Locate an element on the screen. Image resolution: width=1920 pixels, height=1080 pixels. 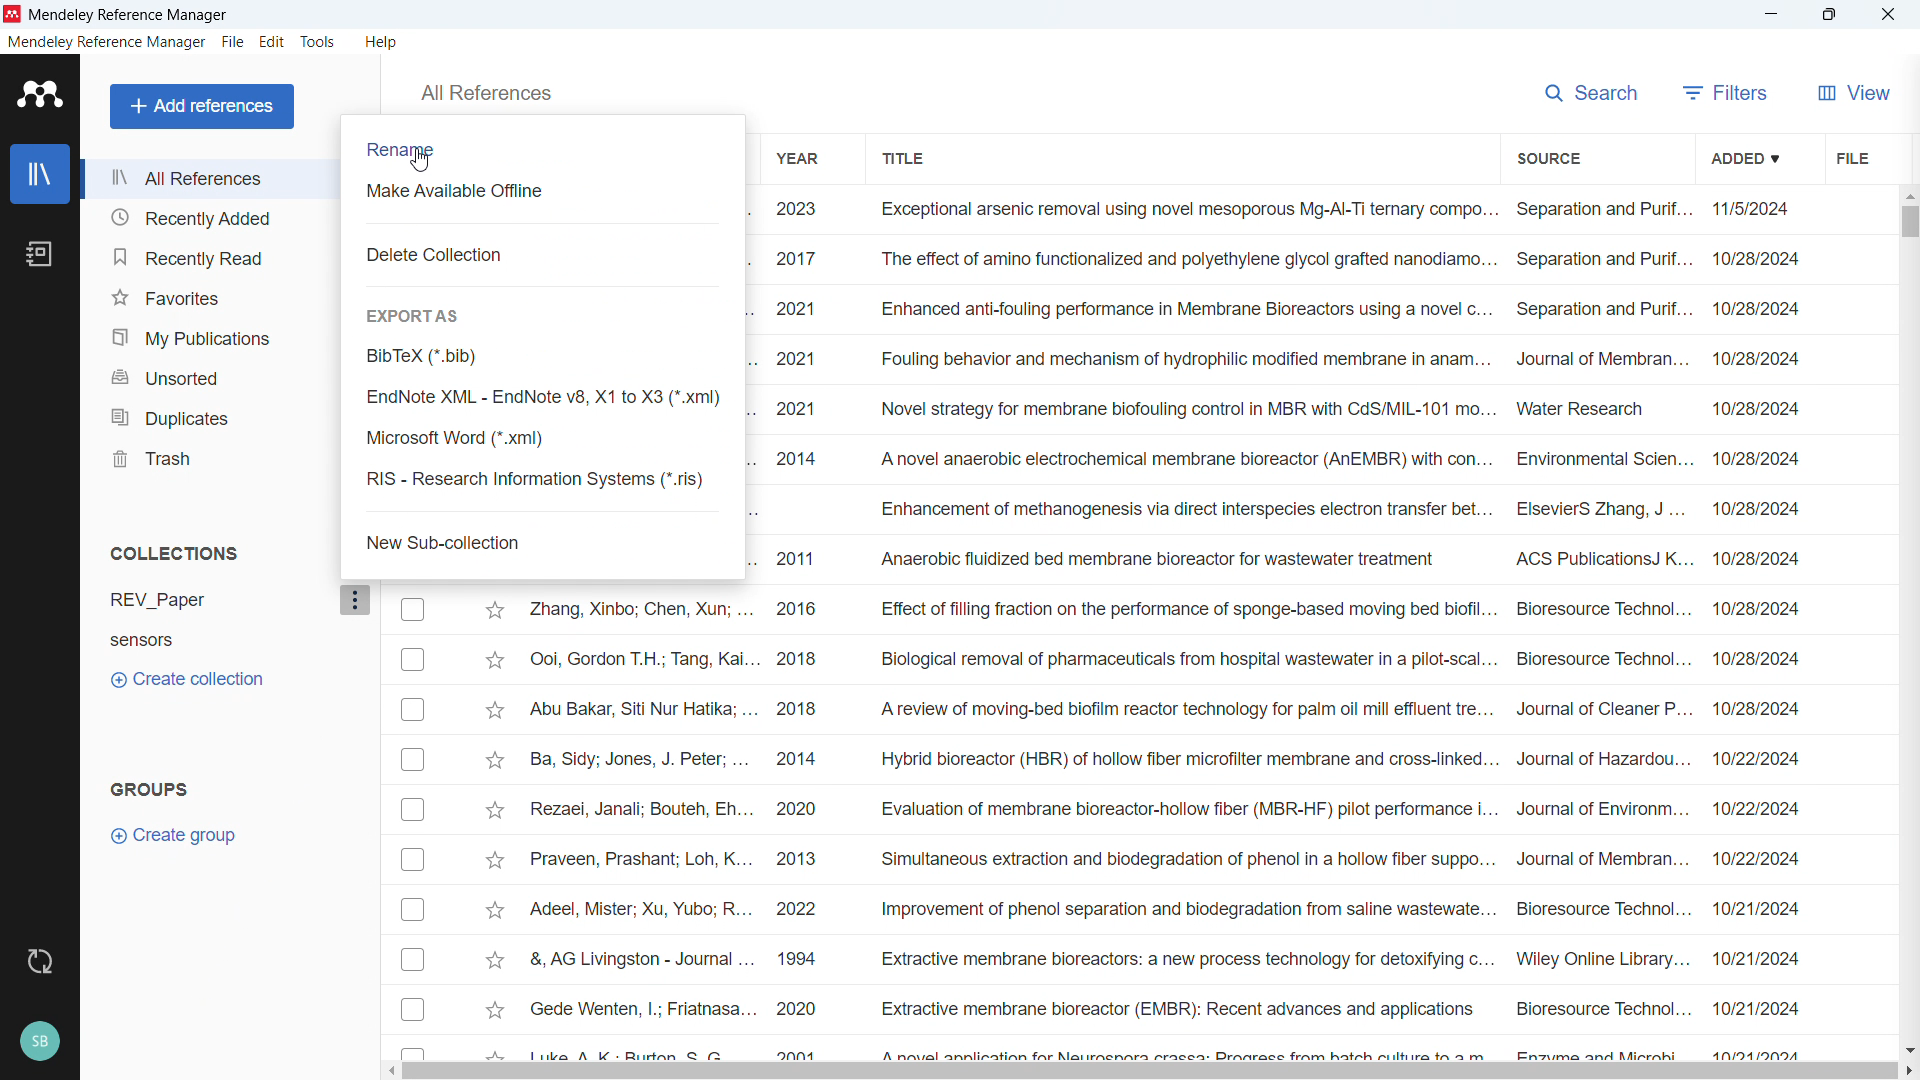
Unsorted  is located at coordinates (208, 376).